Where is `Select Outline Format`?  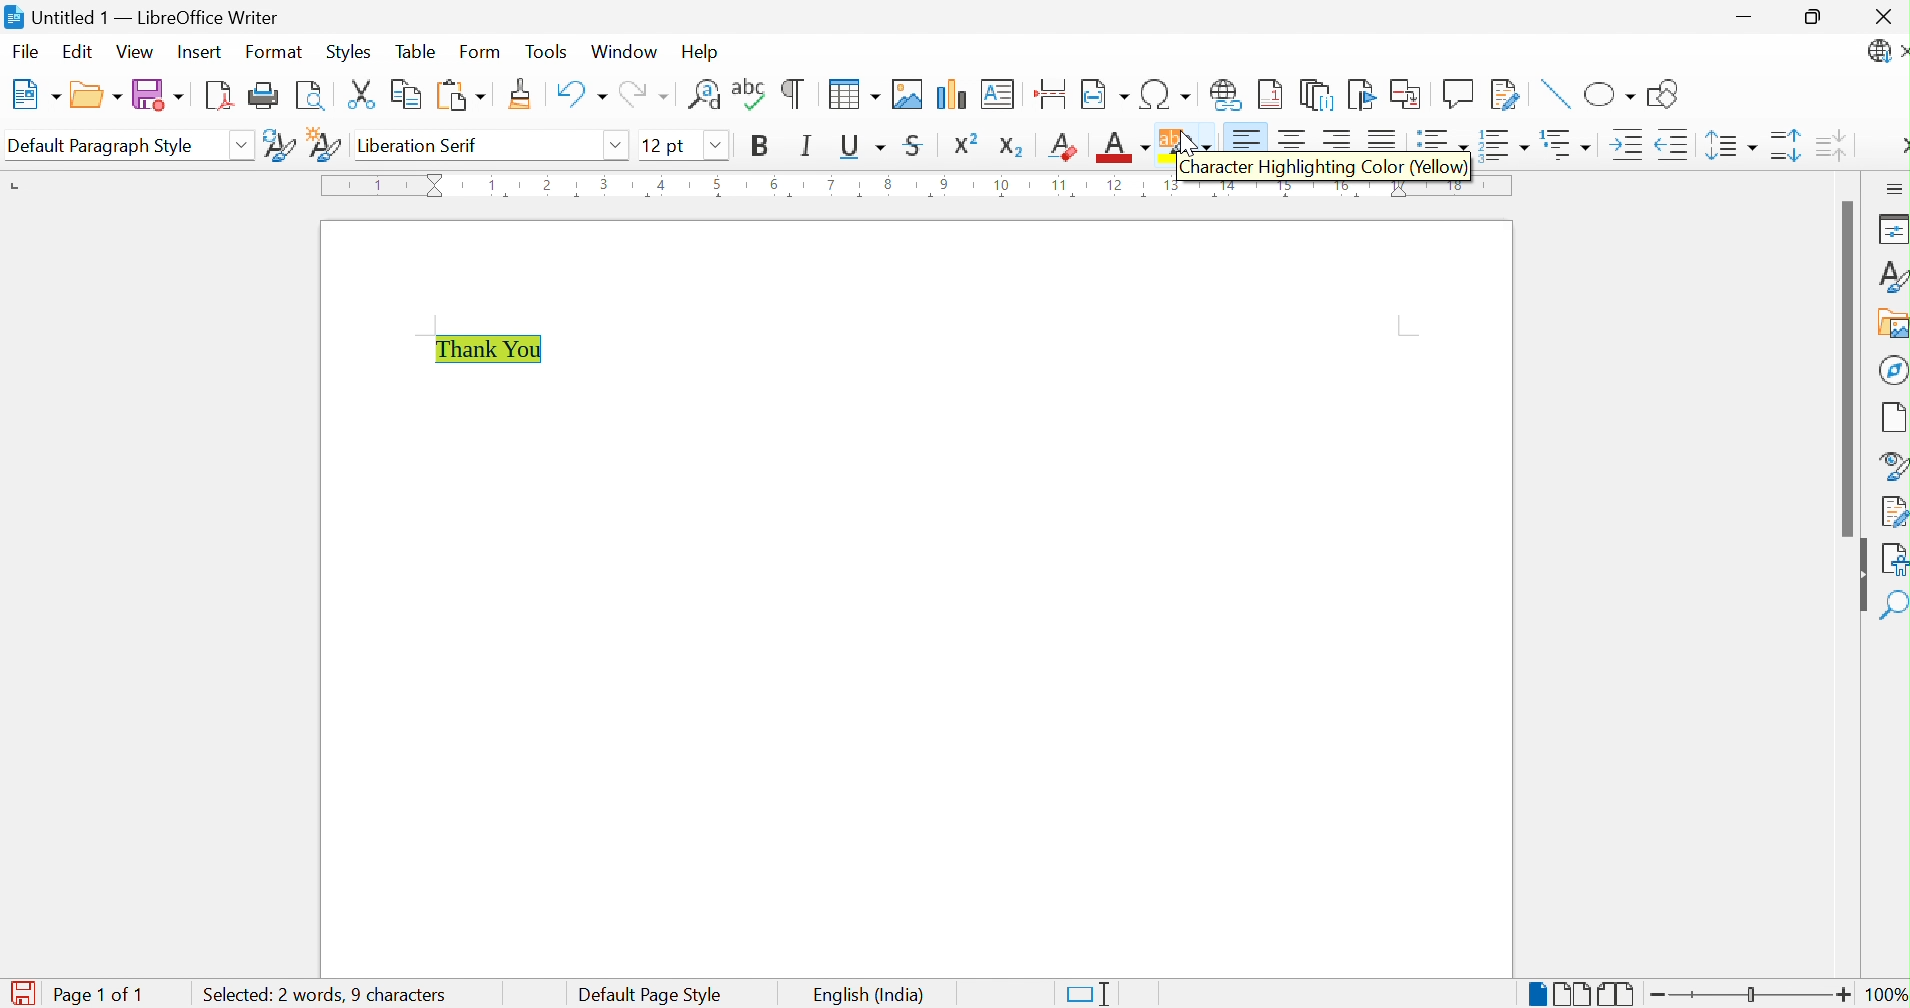 Select Outline Format is located at coordinates (1564, 145).